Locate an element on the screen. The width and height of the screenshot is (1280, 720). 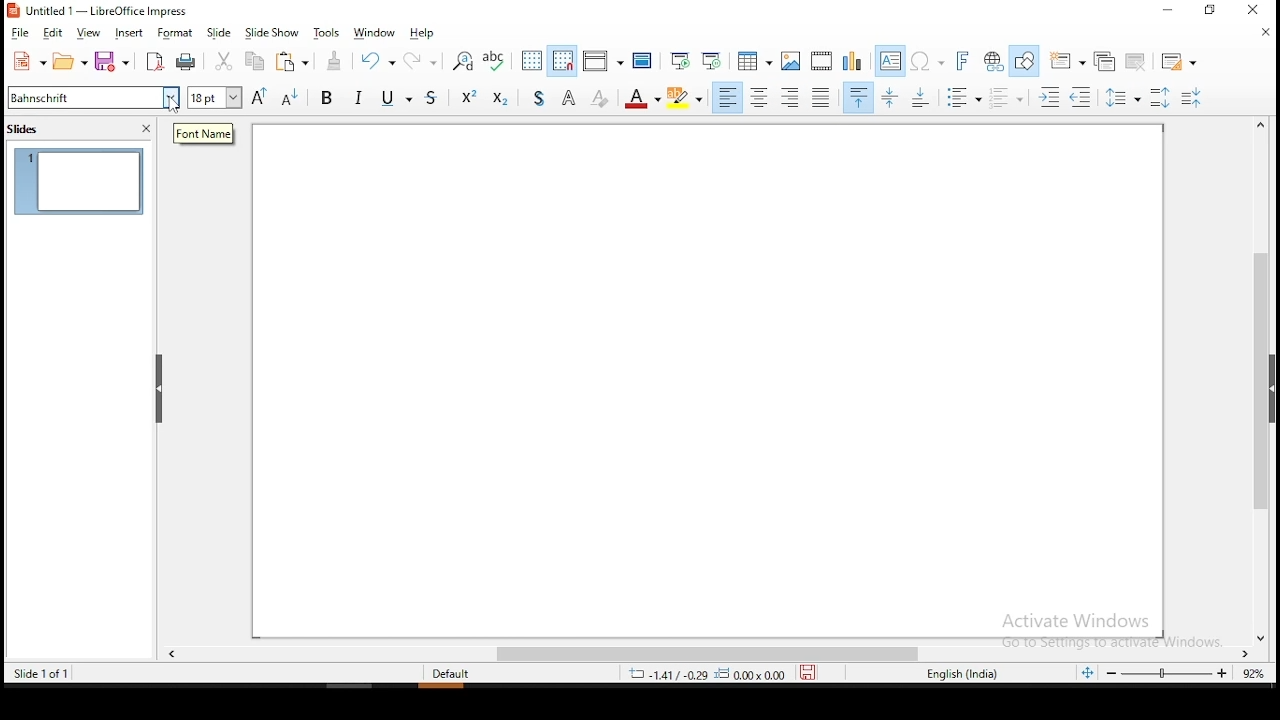
decrease indent is located at coordinates (1083, 98).